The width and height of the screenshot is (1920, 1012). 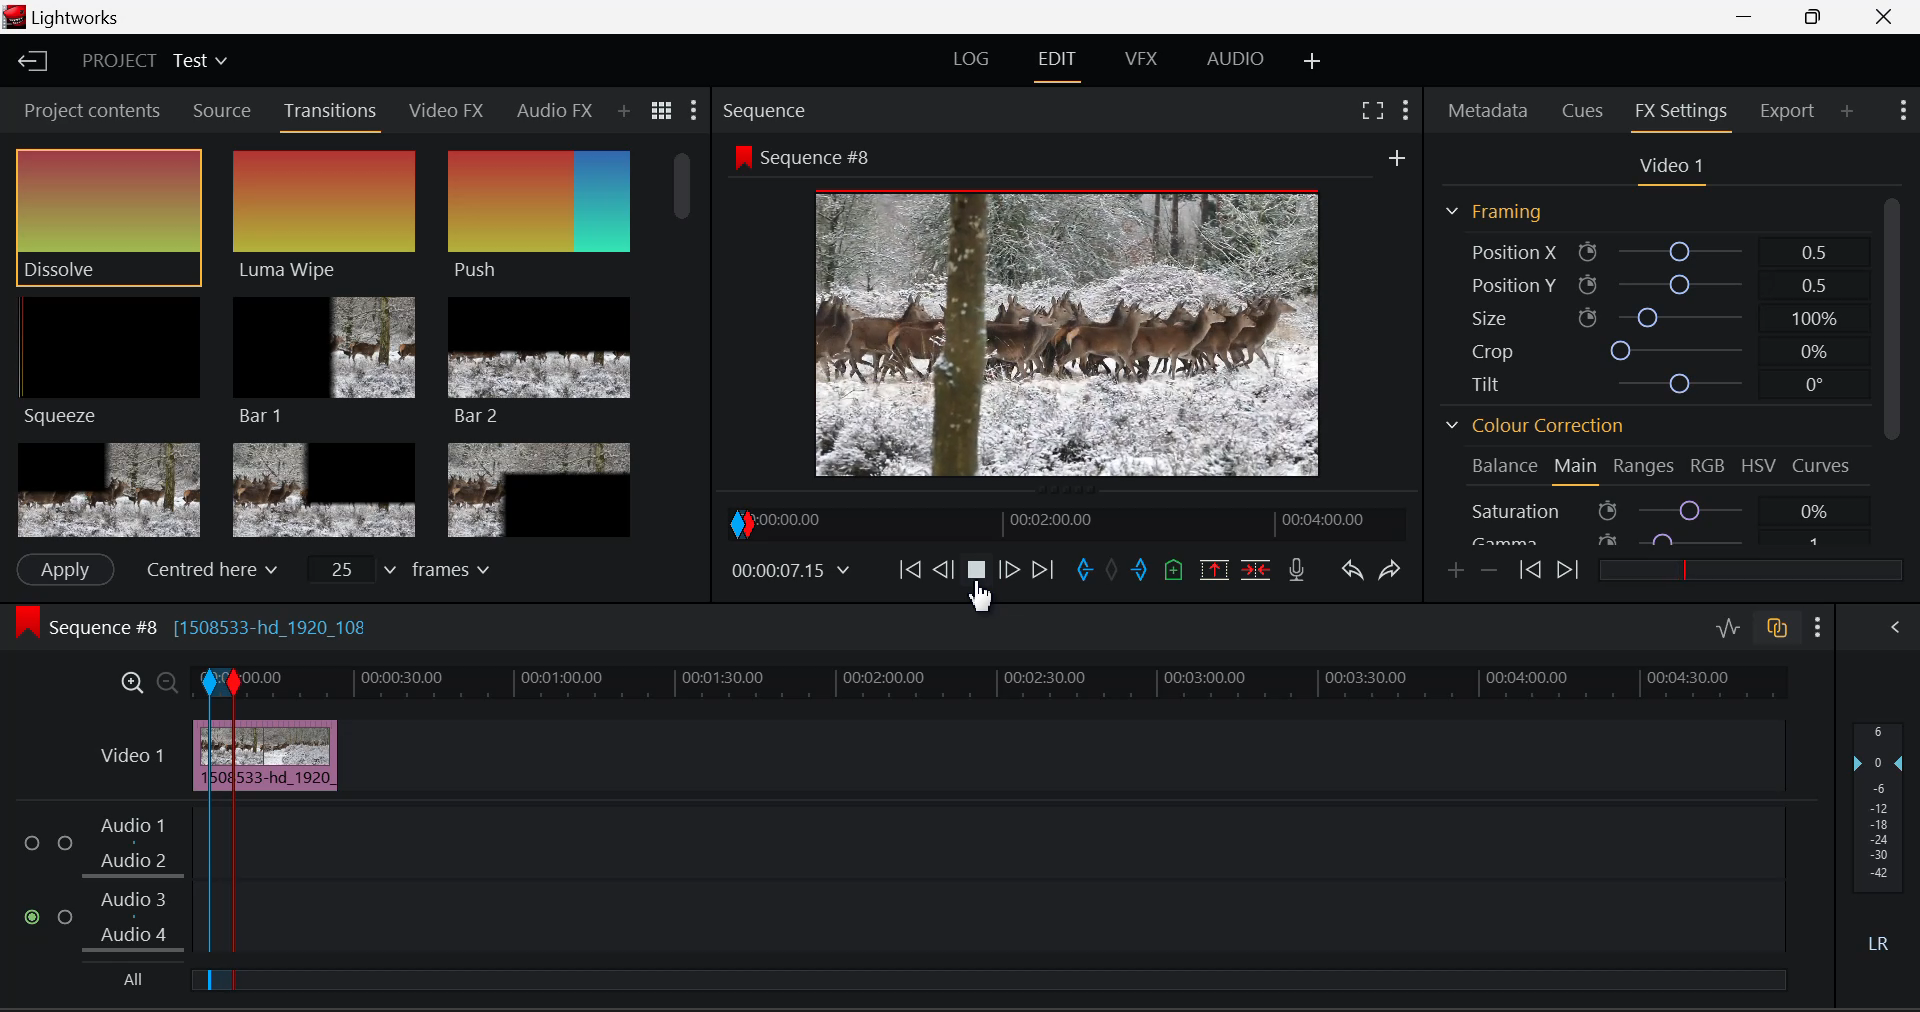 I want to click on Cursor, so click(x=987, y=597).